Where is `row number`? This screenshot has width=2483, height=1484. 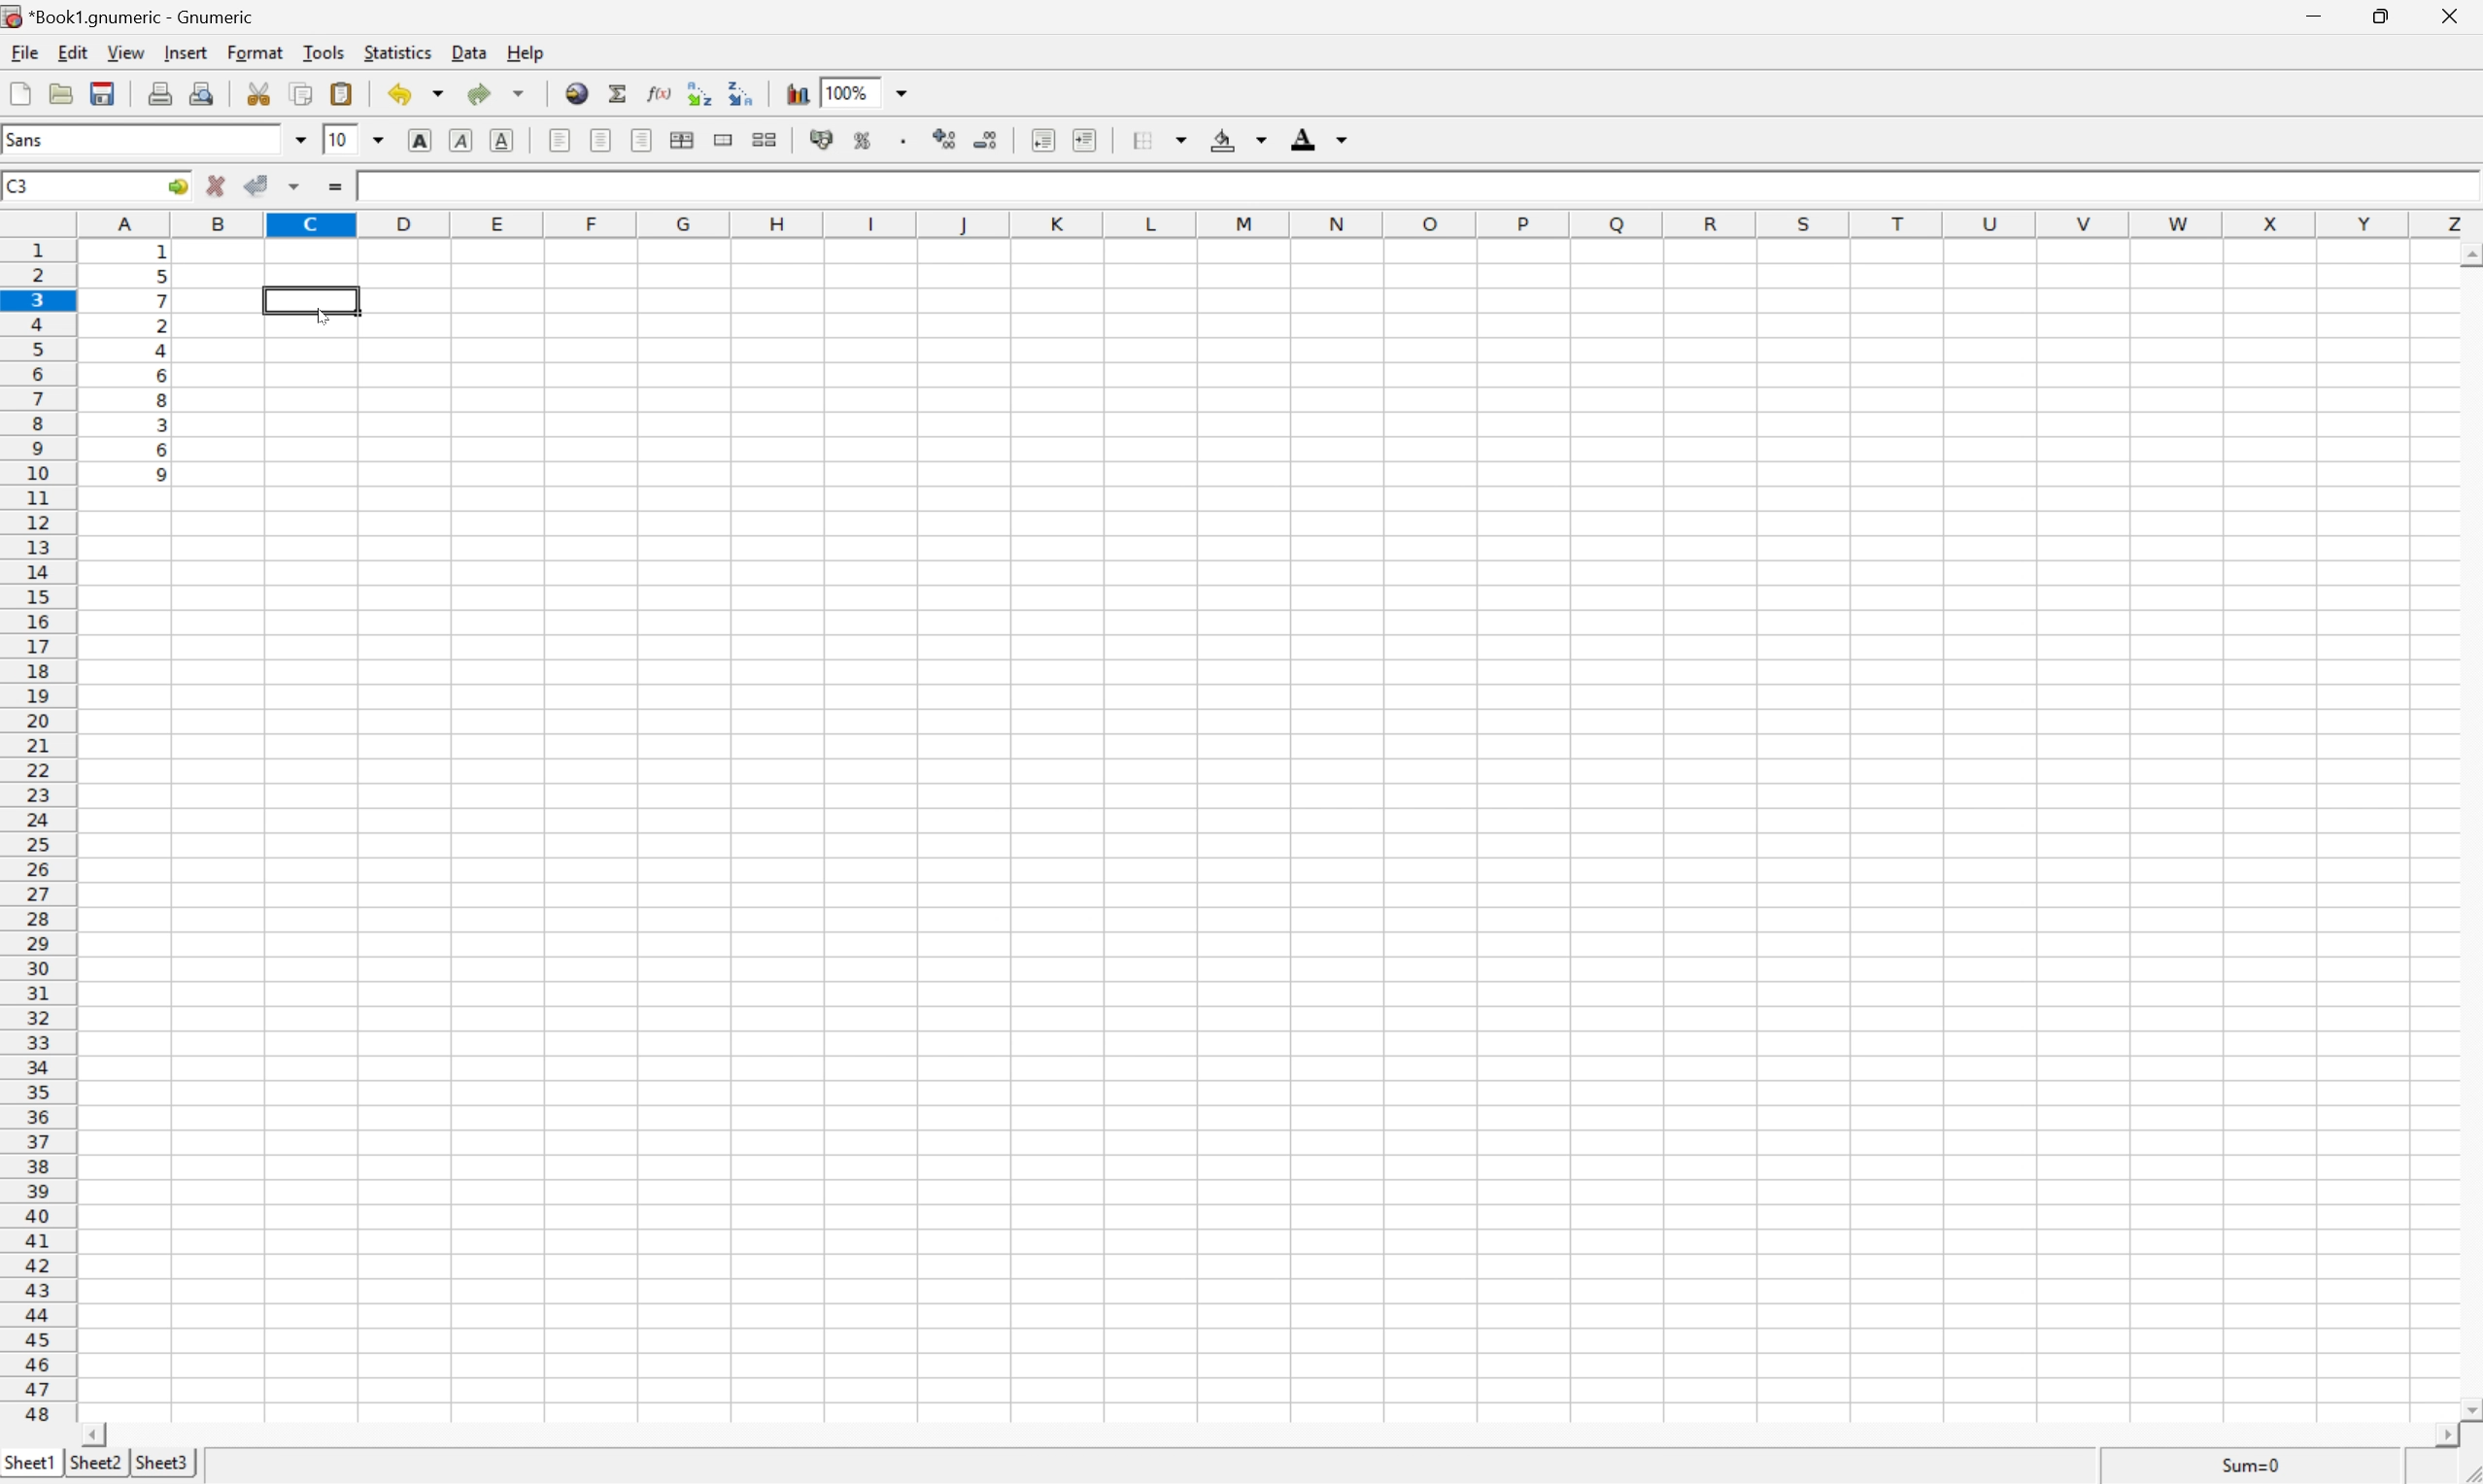 row number is located at coordinates (36, 832).